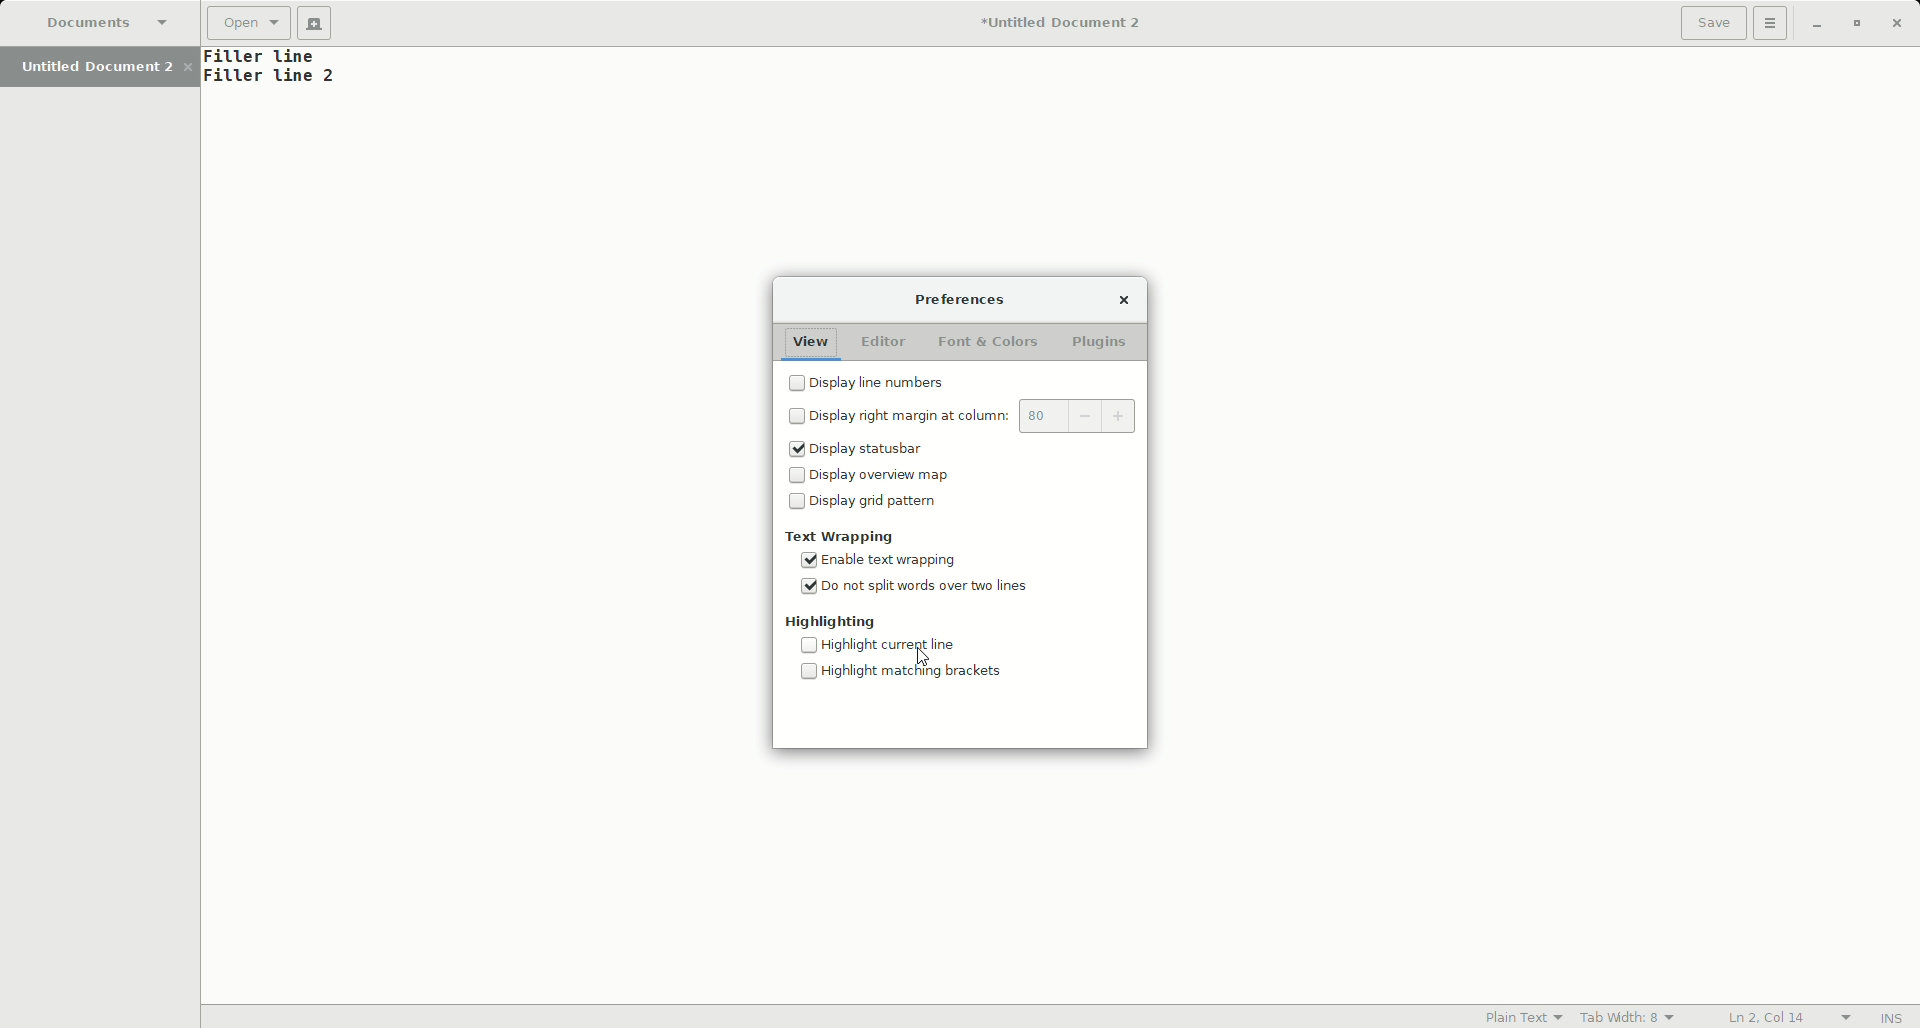 This screenshot has height=1028, width=1920. What do you see at coordinates (865, 451) in the screenshot?
I see `Display statusbar` at bounding box center [865, 451].